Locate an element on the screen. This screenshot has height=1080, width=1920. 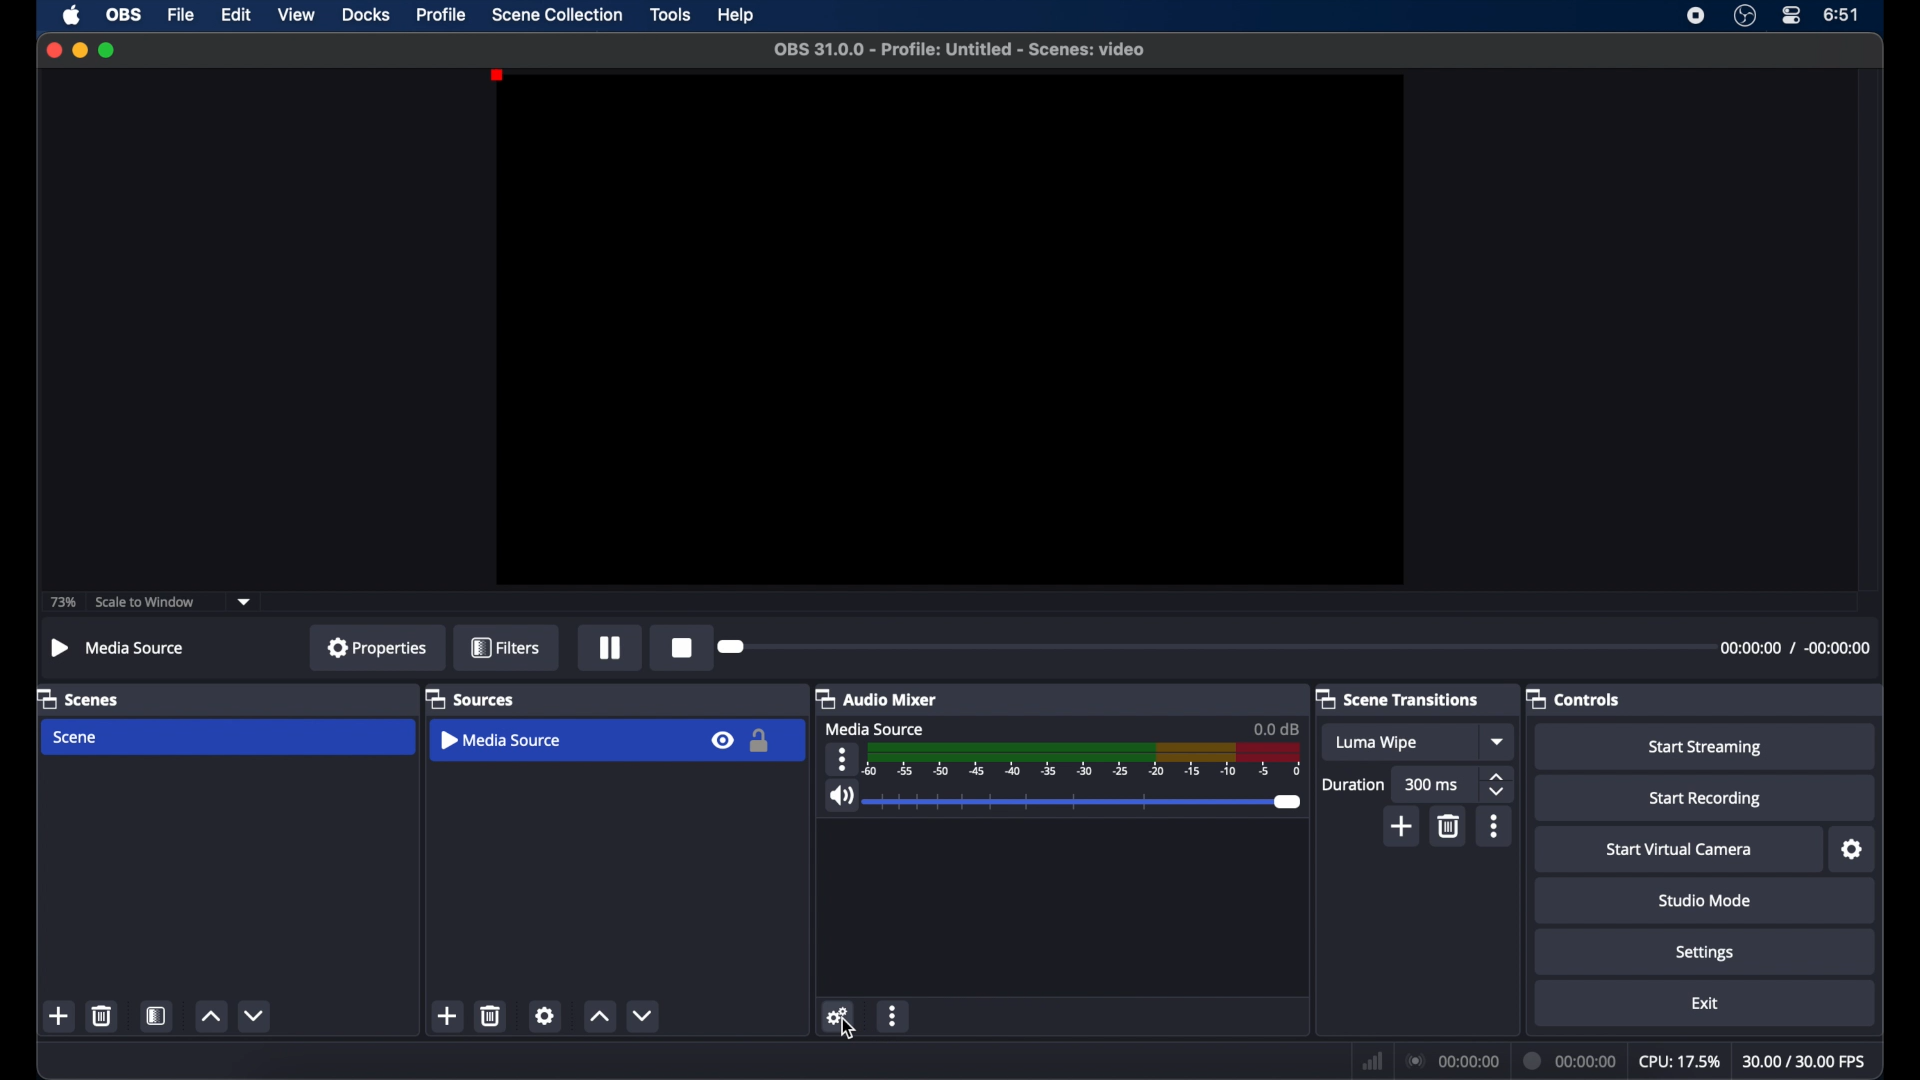
delete is located at coordinates (492, 1016).